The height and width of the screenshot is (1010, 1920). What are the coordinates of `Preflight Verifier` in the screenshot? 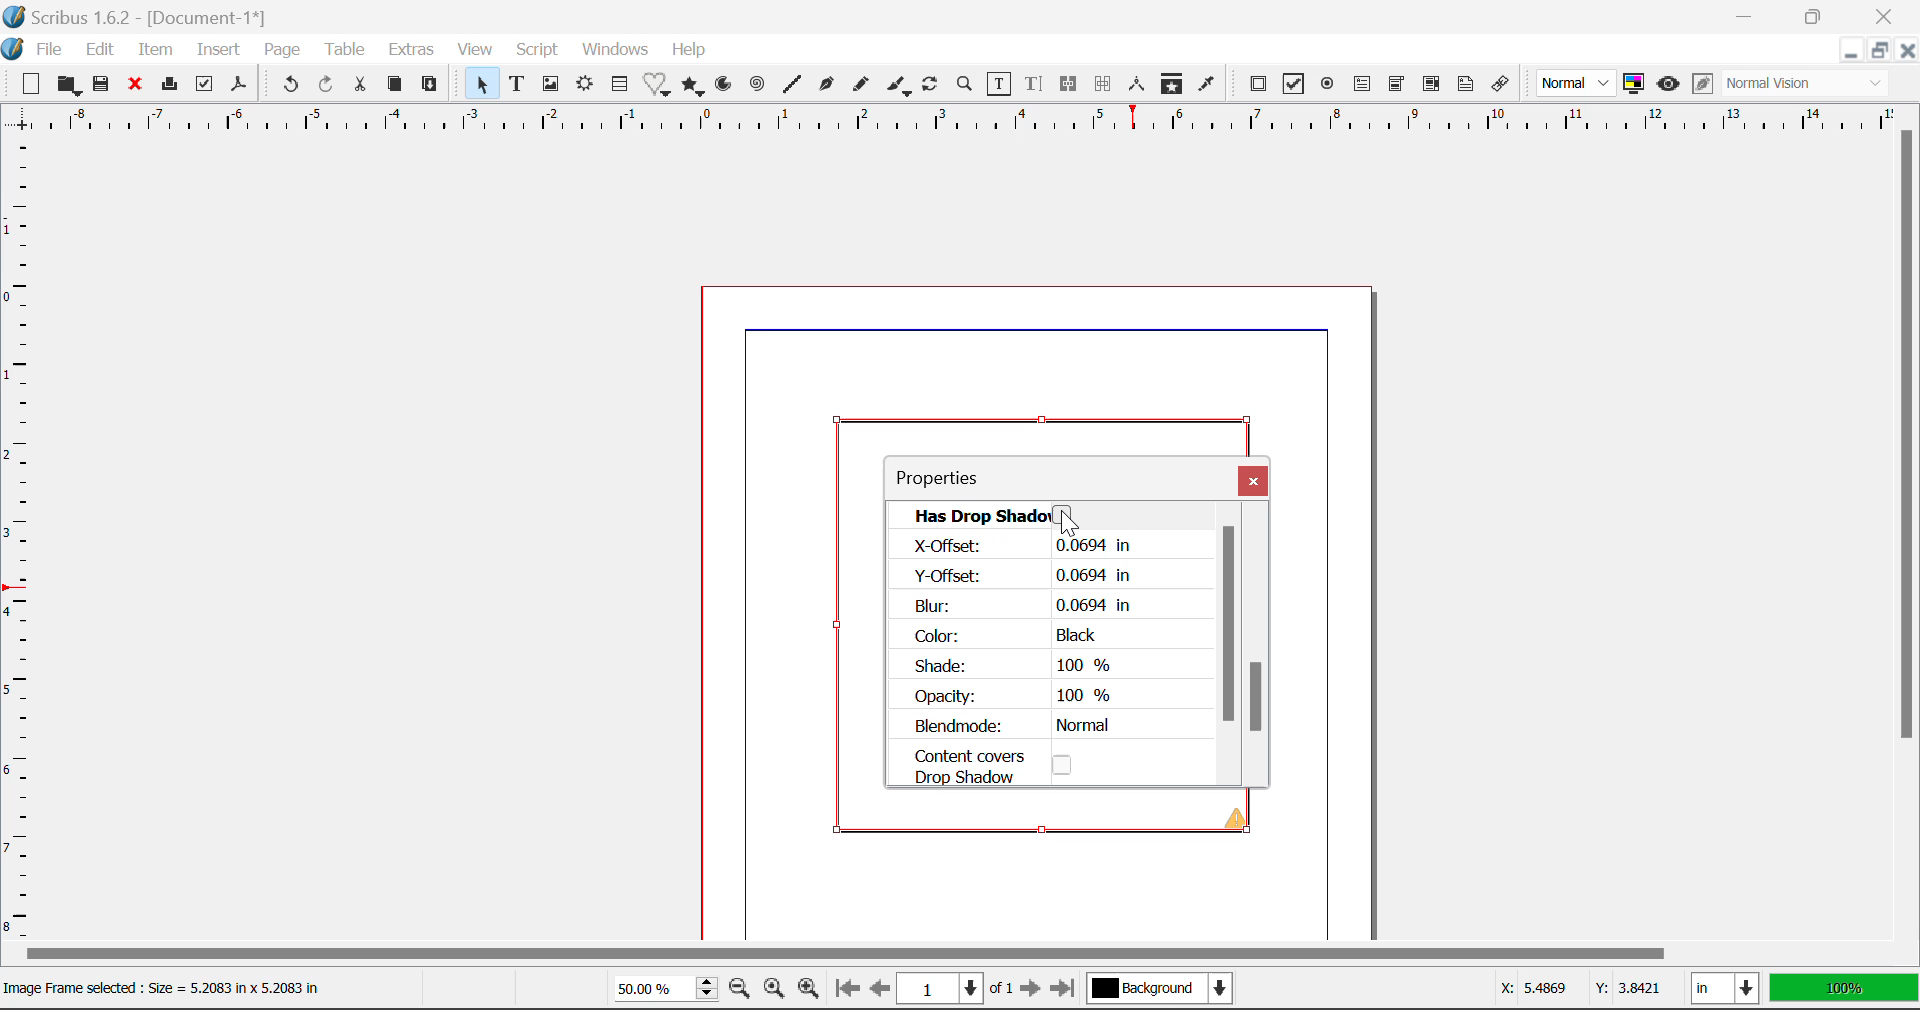 It's located at (204, 86).